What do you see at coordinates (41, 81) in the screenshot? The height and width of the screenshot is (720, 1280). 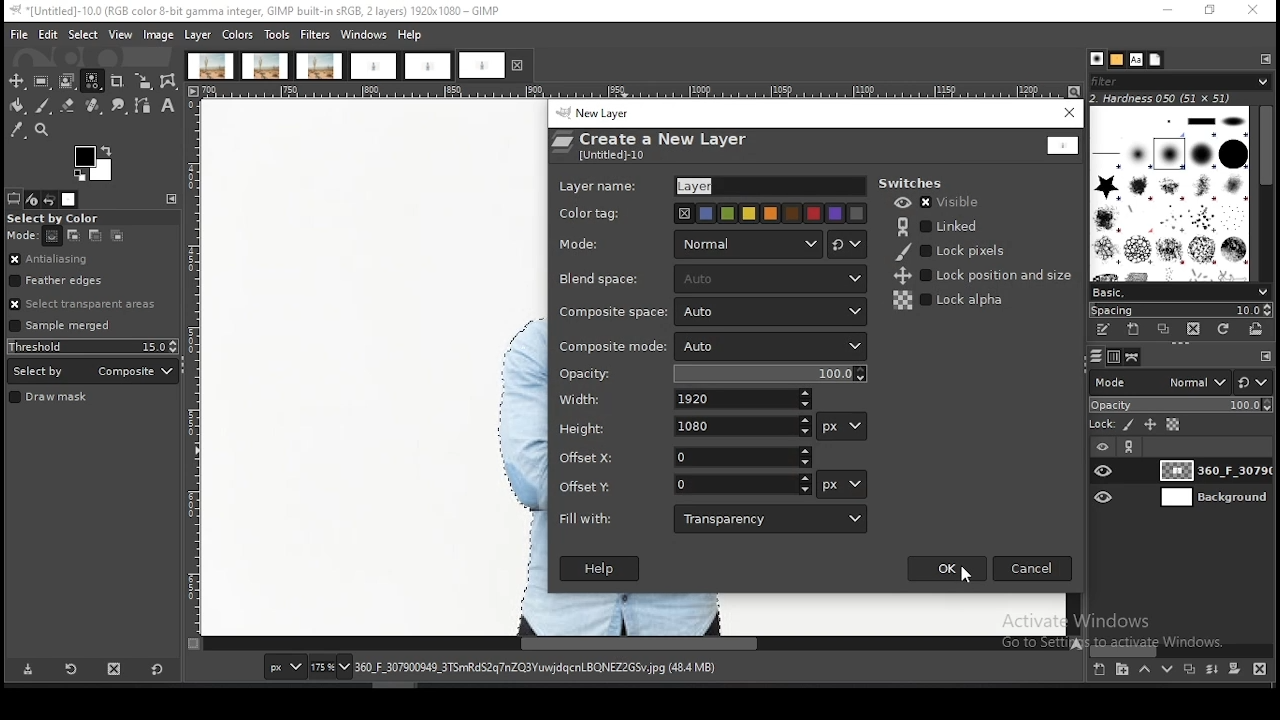 I see `rectangle select tool` at bounding box center [41, 81].